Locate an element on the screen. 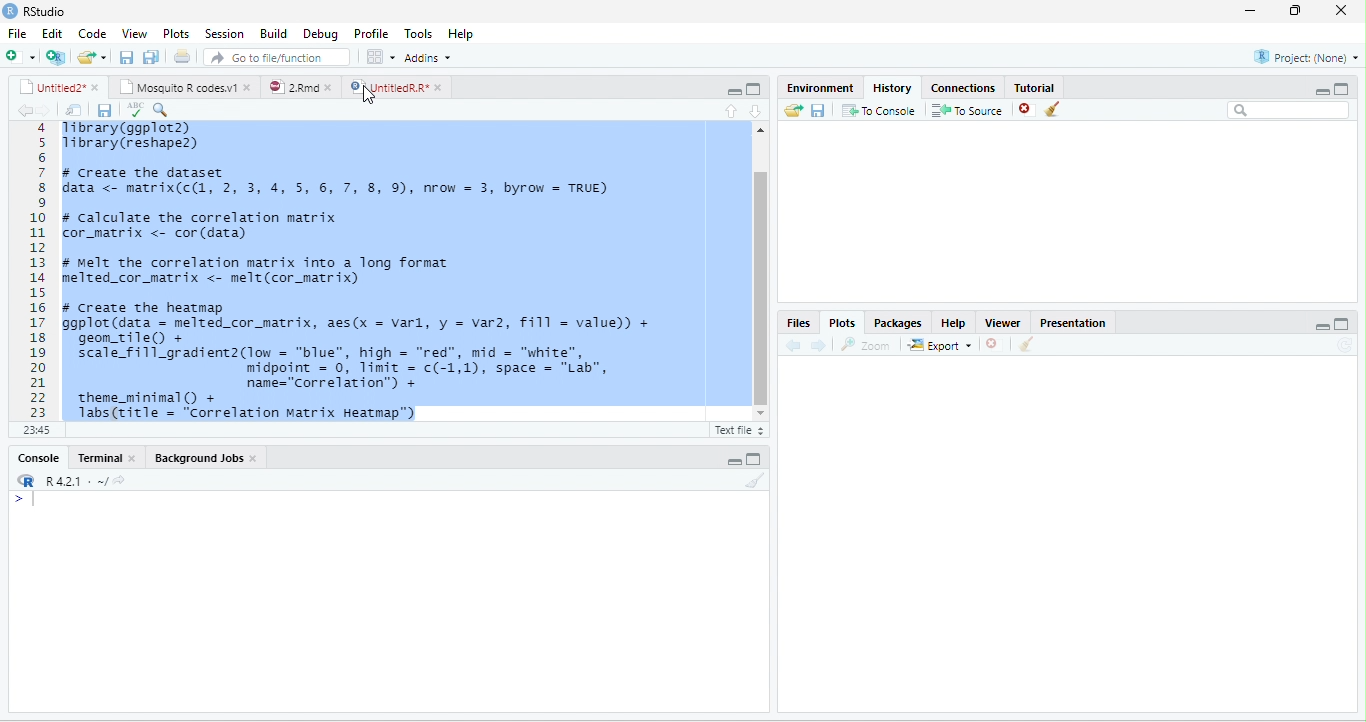  Files Plots Packages Help Viewer Presentation =0
A zoom | Mew - [0 | is located at coordinates (358, 270).